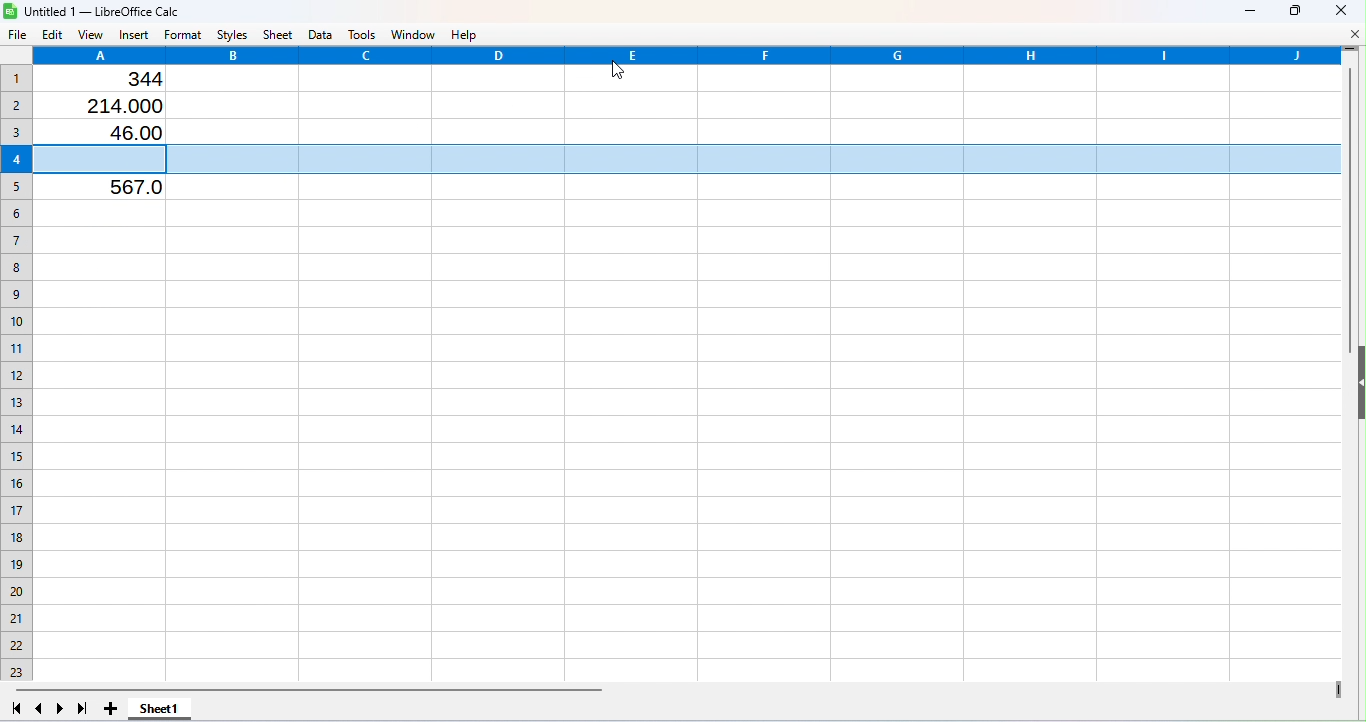 Image resolution: width=1366 pixels, height=722 pixels. What do you see at coordinates (185, 34) in the screenshot?
I see `Format` at bounding box center [185, 34].